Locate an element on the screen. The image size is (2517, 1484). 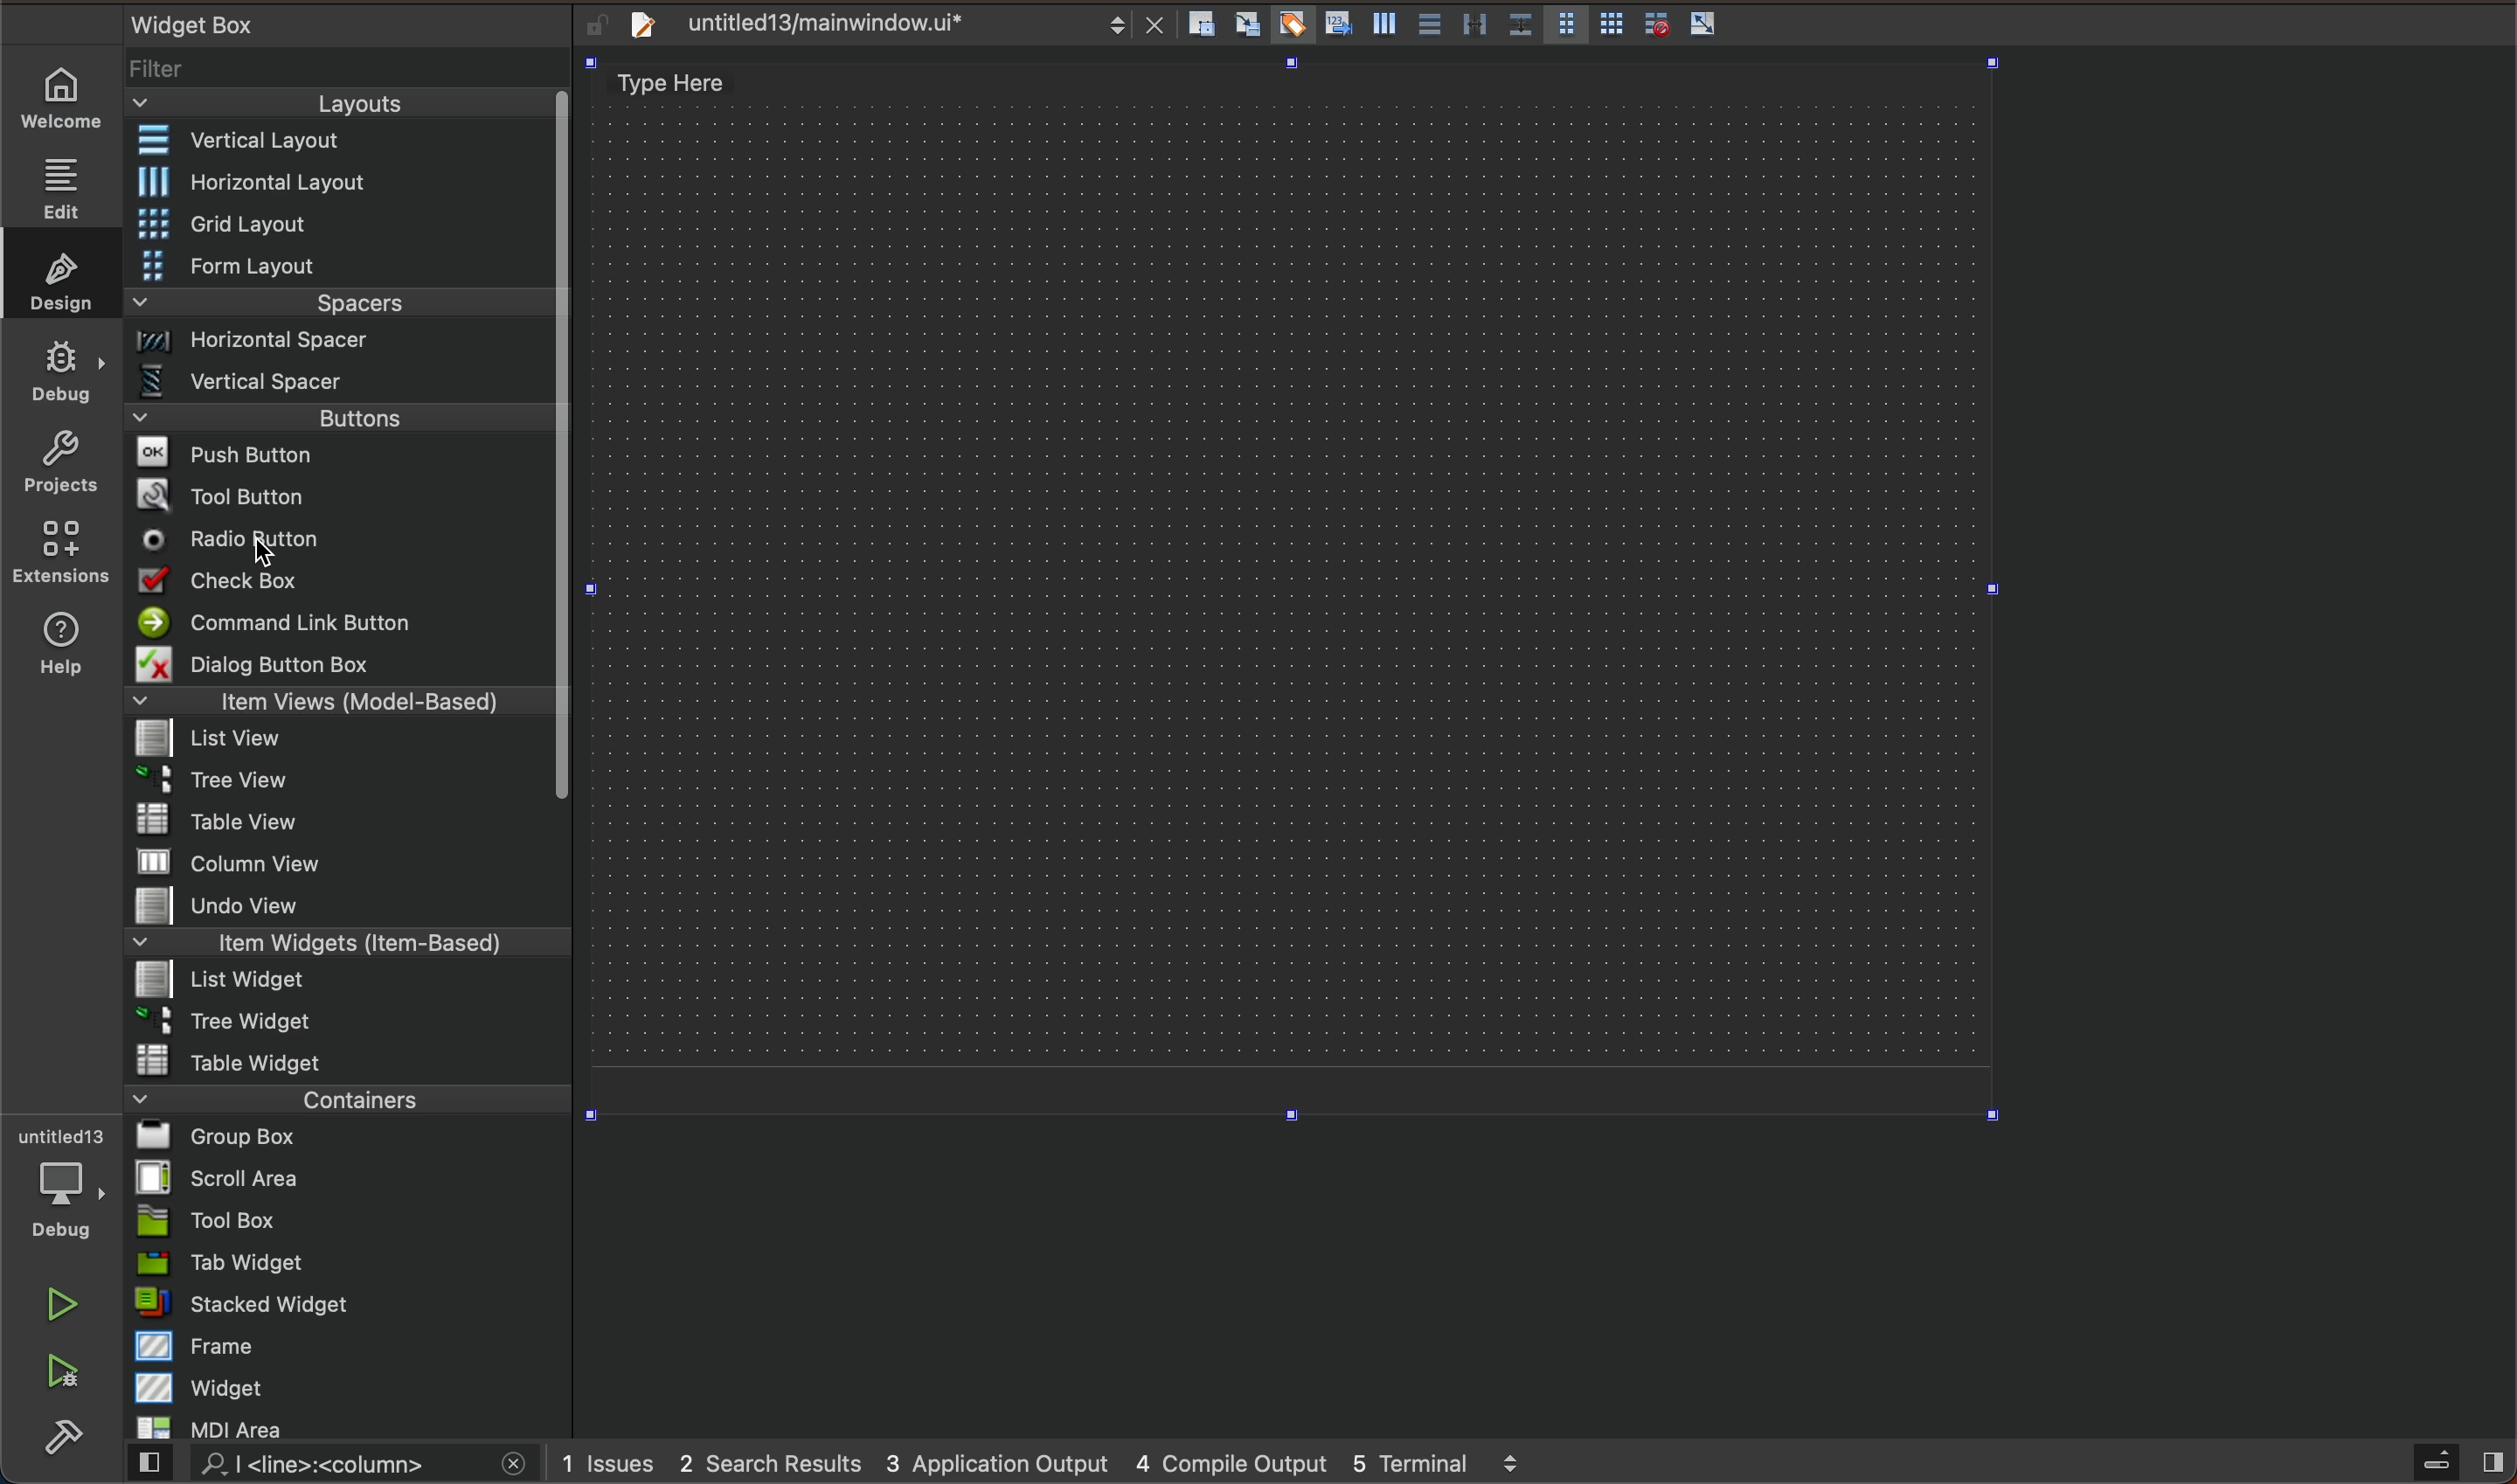
radio is located at coordinates (339, 540).